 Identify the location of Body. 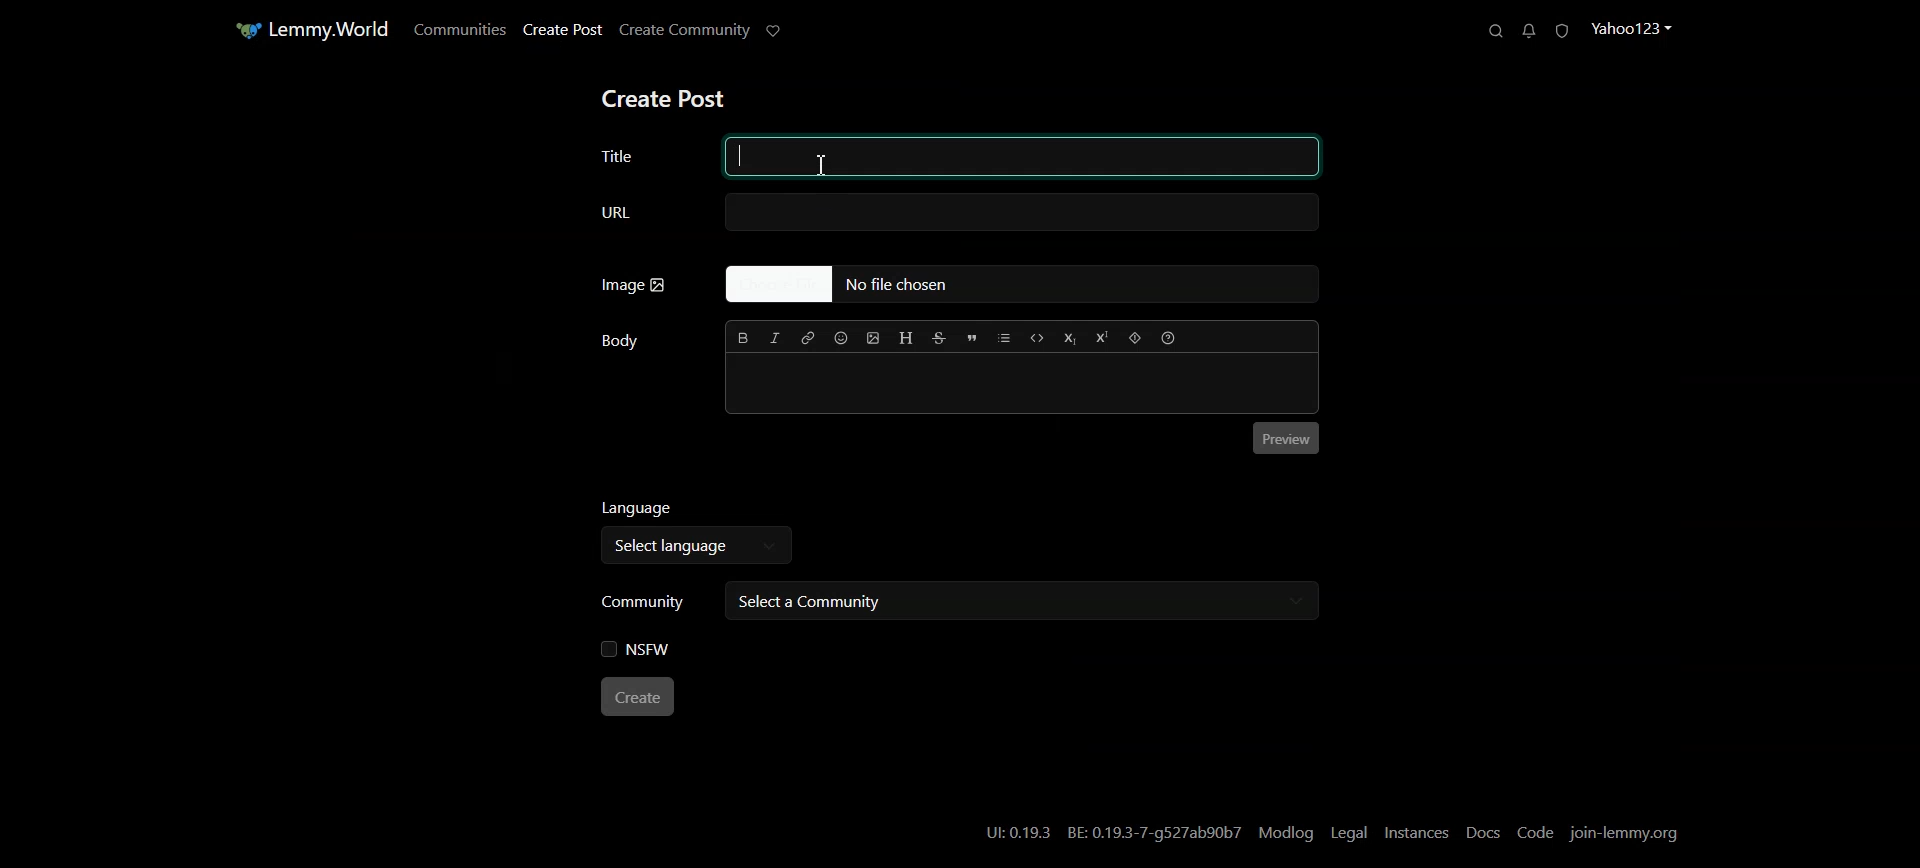
(620, 341).